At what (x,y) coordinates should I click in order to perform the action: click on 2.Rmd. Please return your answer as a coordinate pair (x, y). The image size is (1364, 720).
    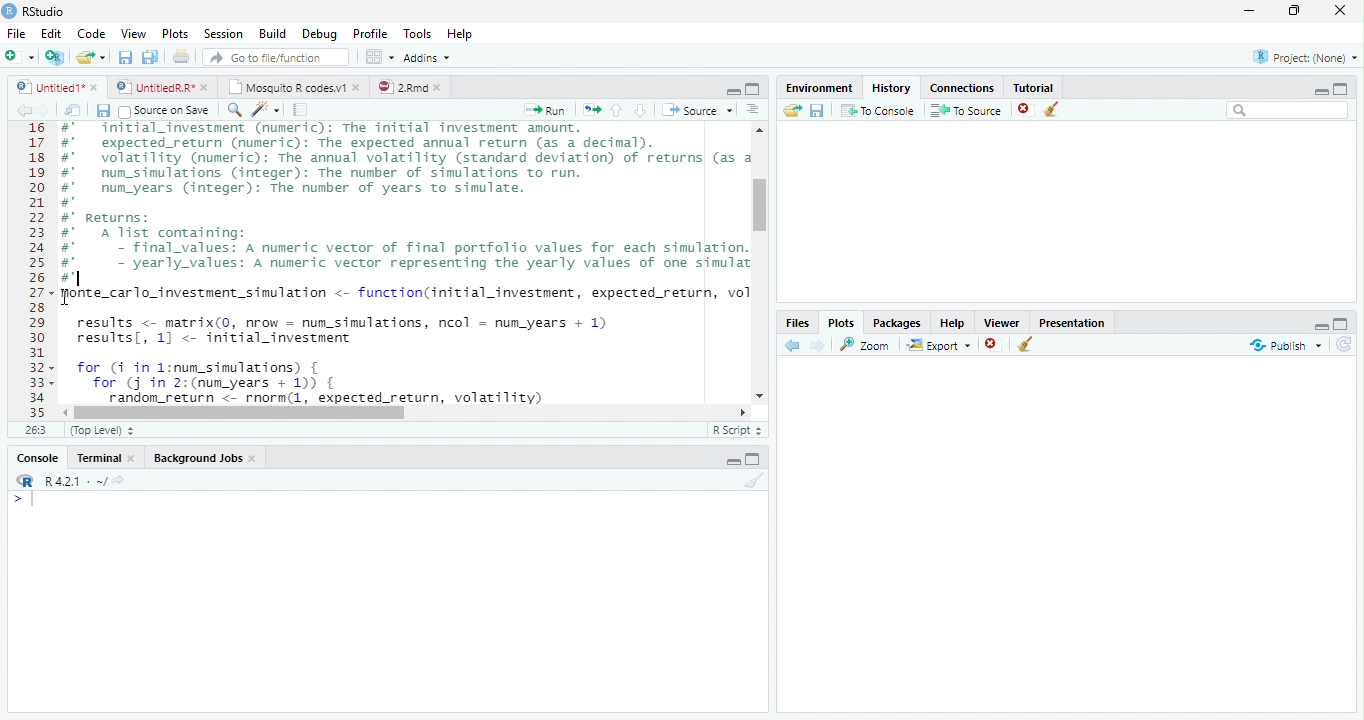
    Looking at the image, I should click on (410, 87).